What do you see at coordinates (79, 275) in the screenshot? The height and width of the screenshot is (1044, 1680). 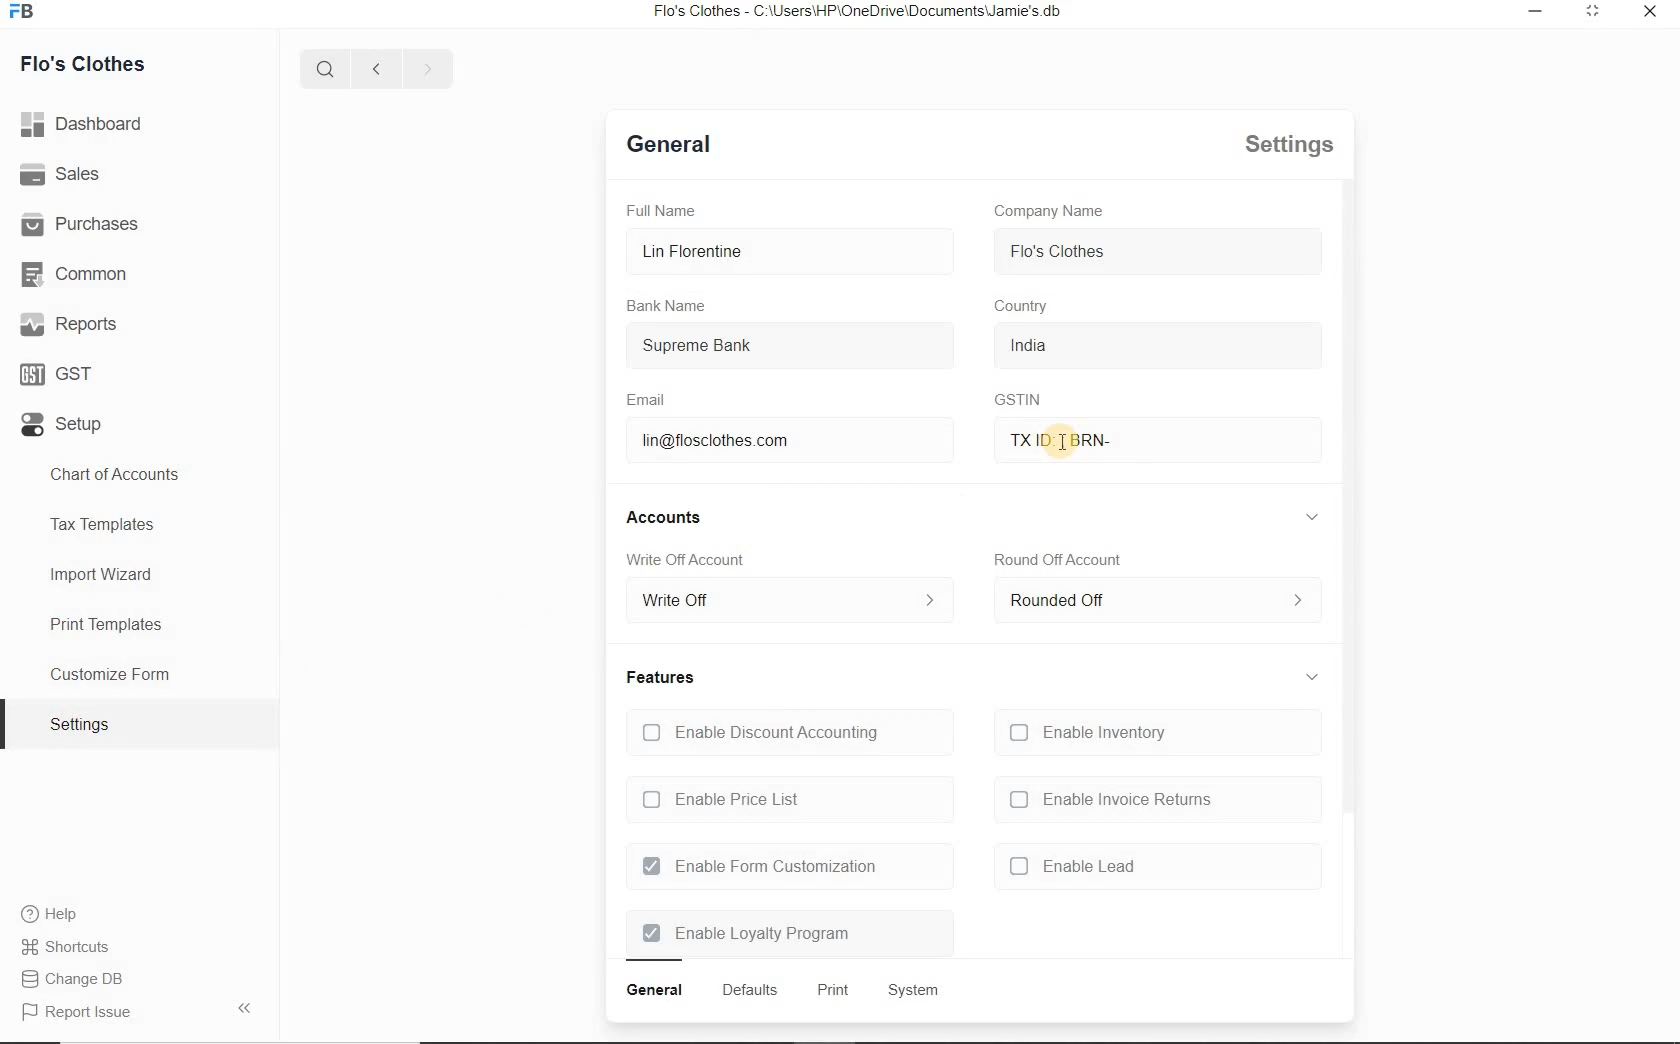 I see `Common` at bounding box center [79, 275].